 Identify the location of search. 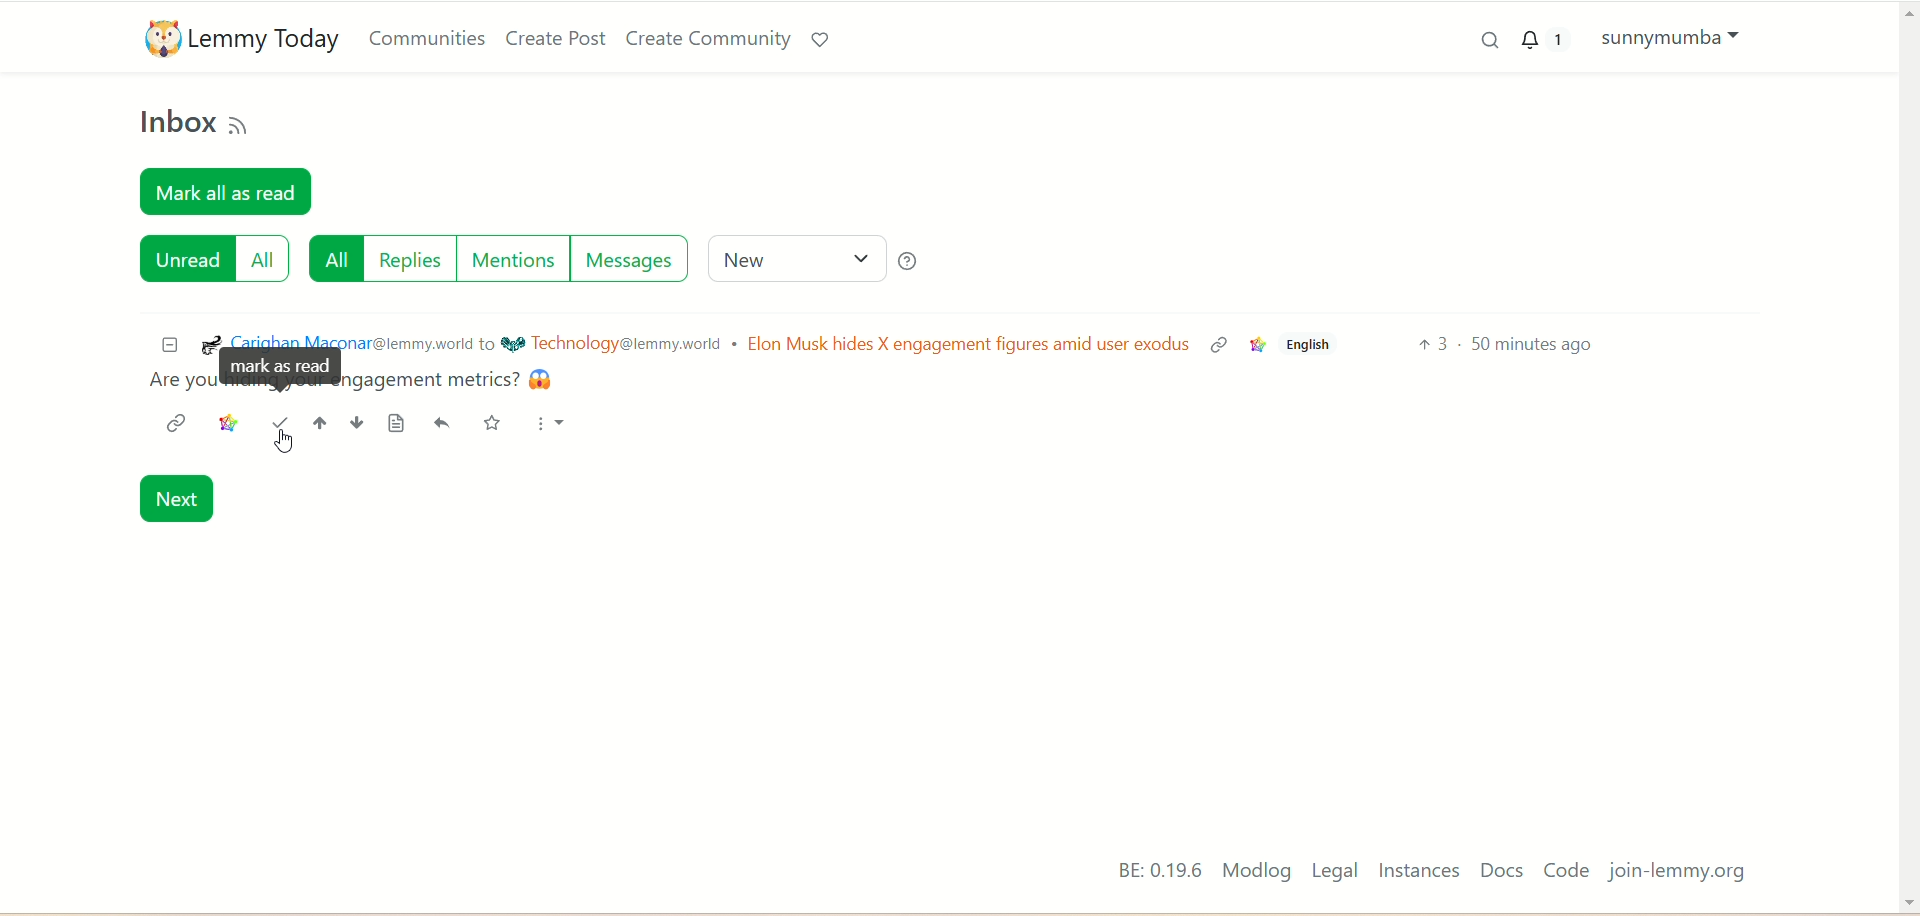
(1473, 41).